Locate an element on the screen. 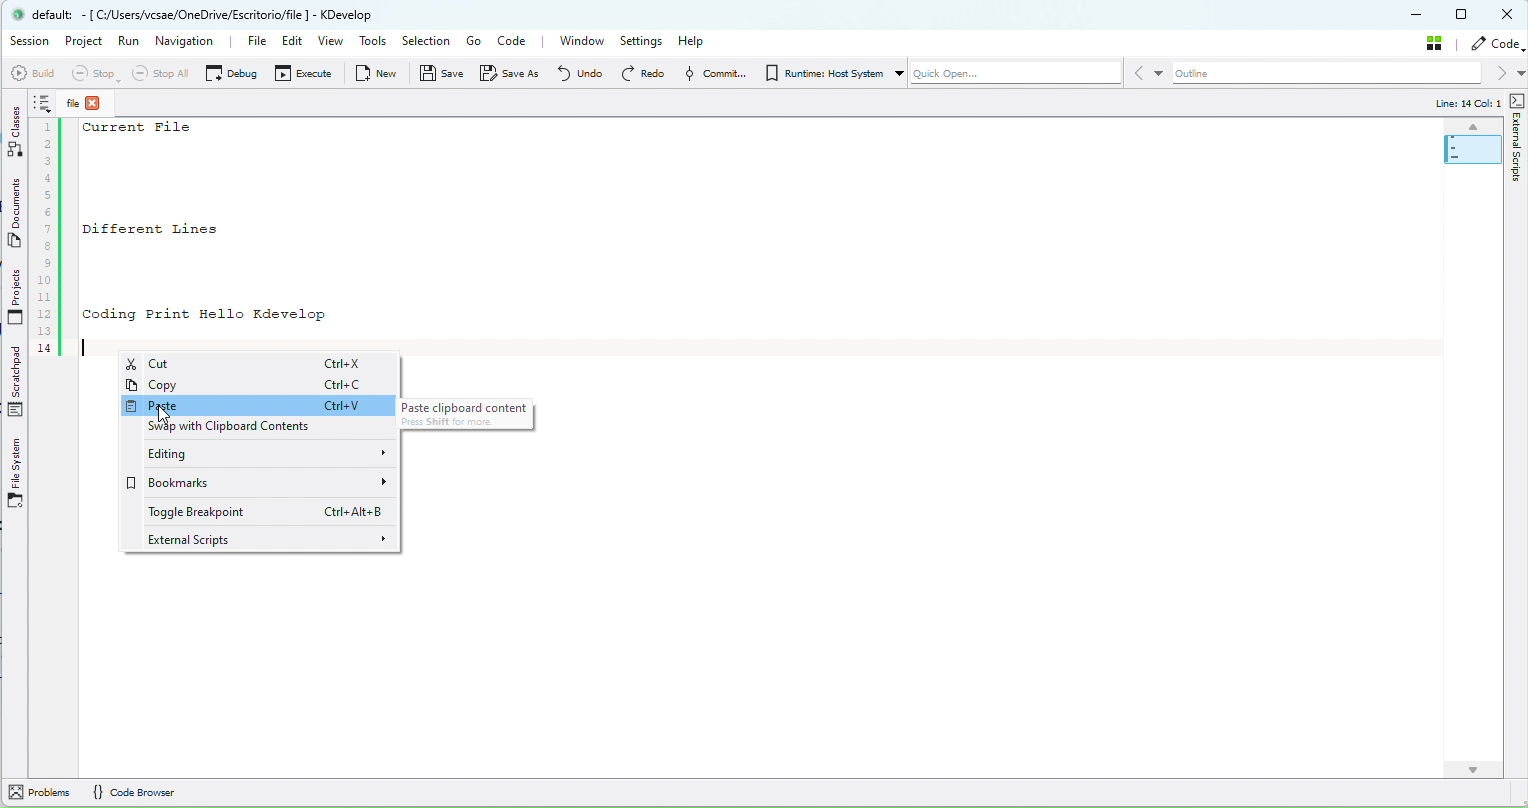 This screenshot has width=1528, height=808. code is located at coordinates (1498, 44).